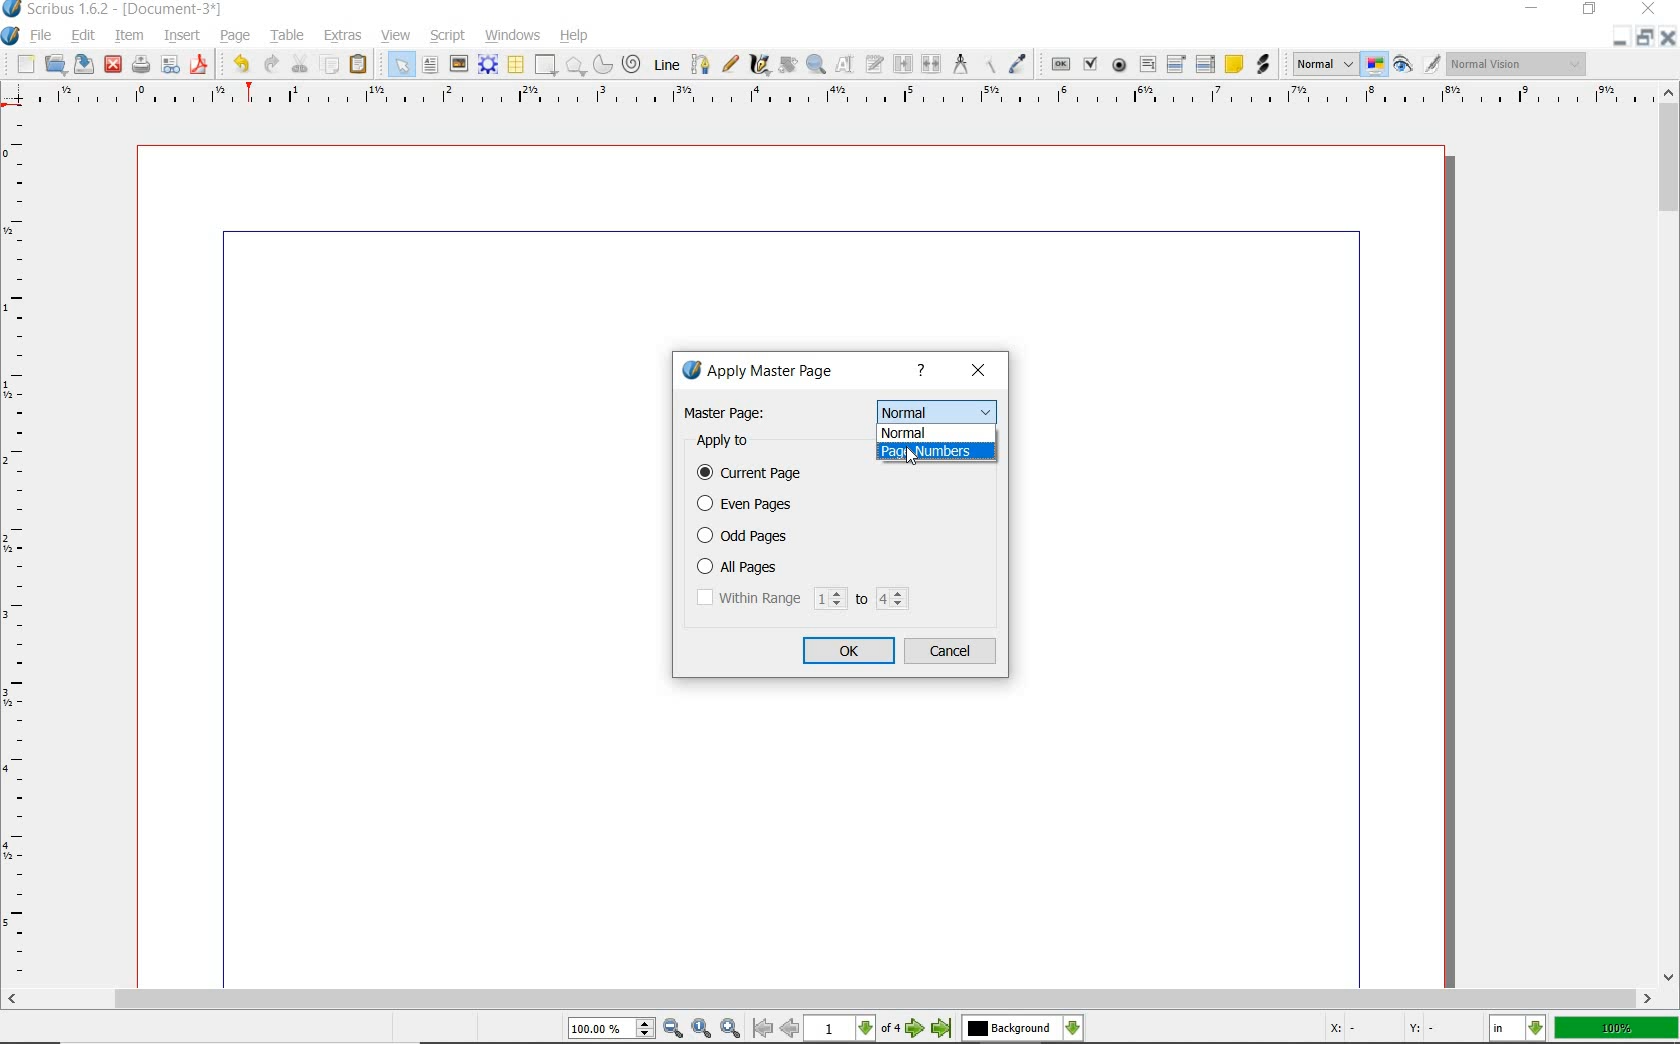  What do you see at coordinates (801, 599) in the screenshot?
I see `within range` at bounding box center [801, 599].